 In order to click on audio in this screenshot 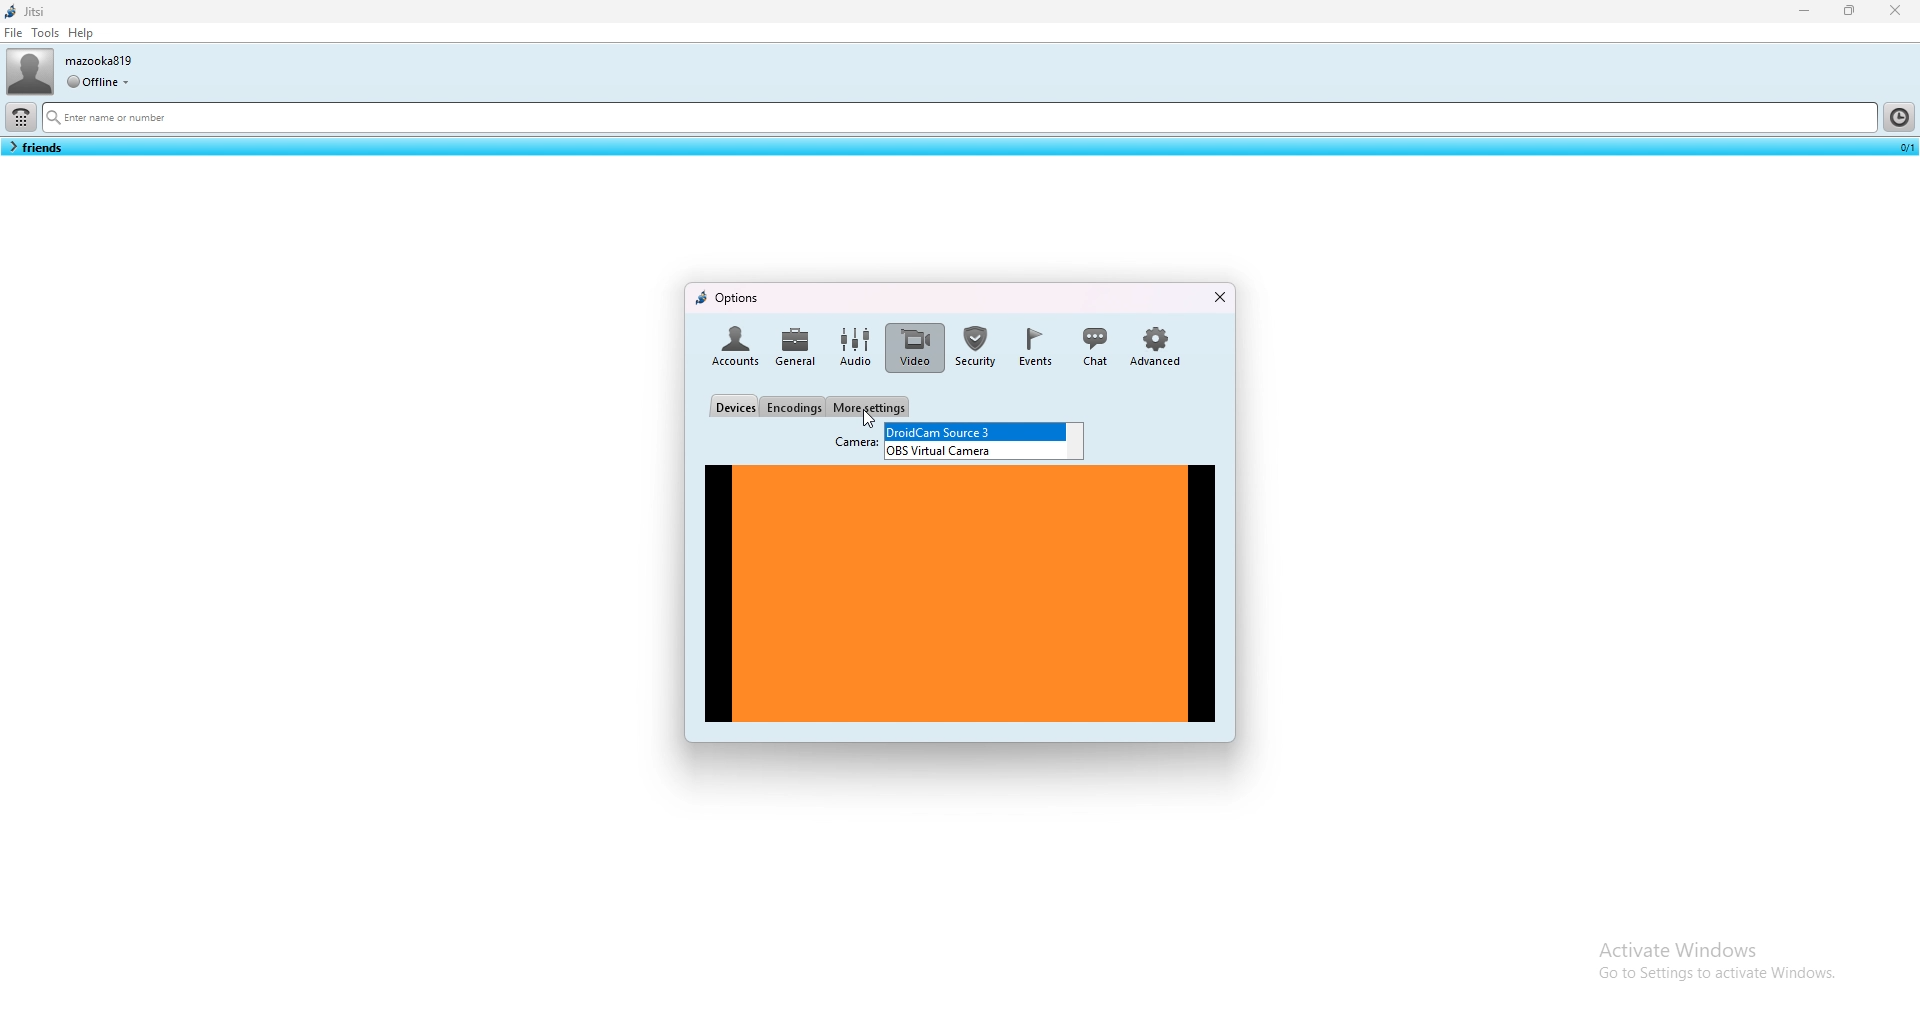, I will do `click(854, 347)`.